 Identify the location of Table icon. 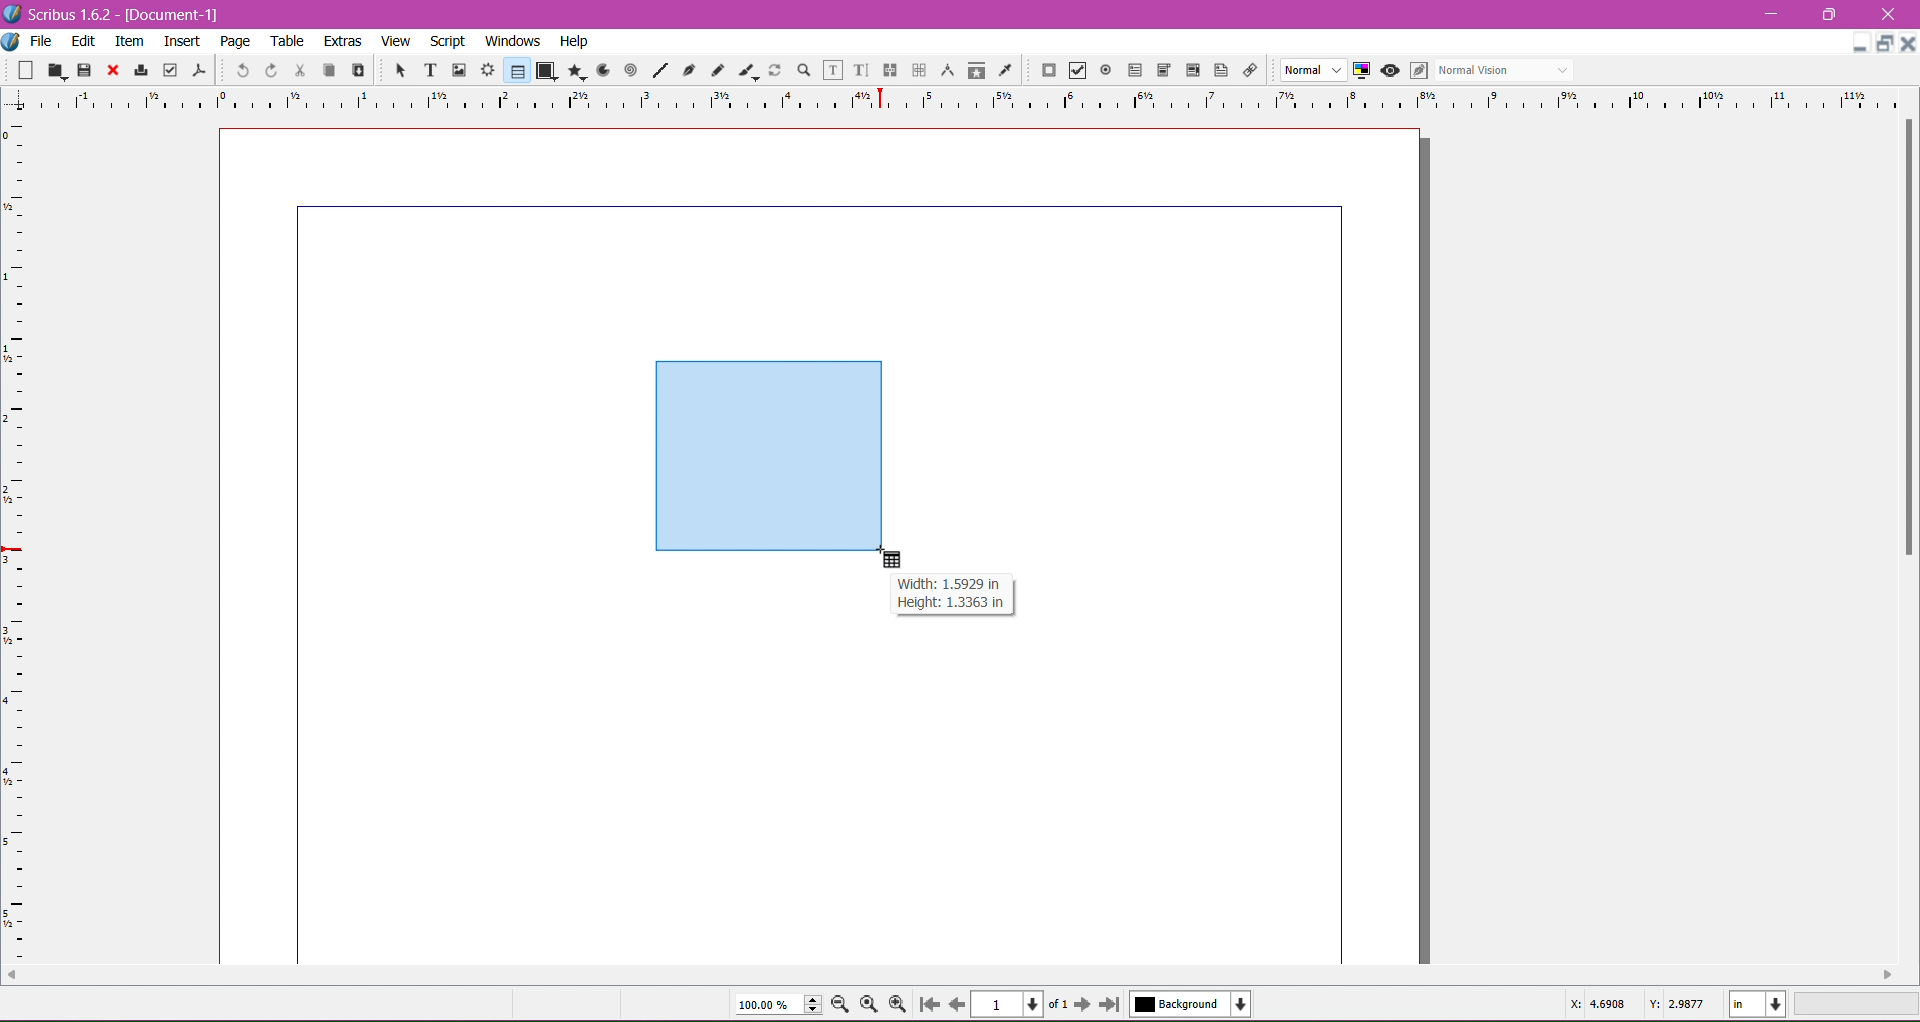
(898, 560).